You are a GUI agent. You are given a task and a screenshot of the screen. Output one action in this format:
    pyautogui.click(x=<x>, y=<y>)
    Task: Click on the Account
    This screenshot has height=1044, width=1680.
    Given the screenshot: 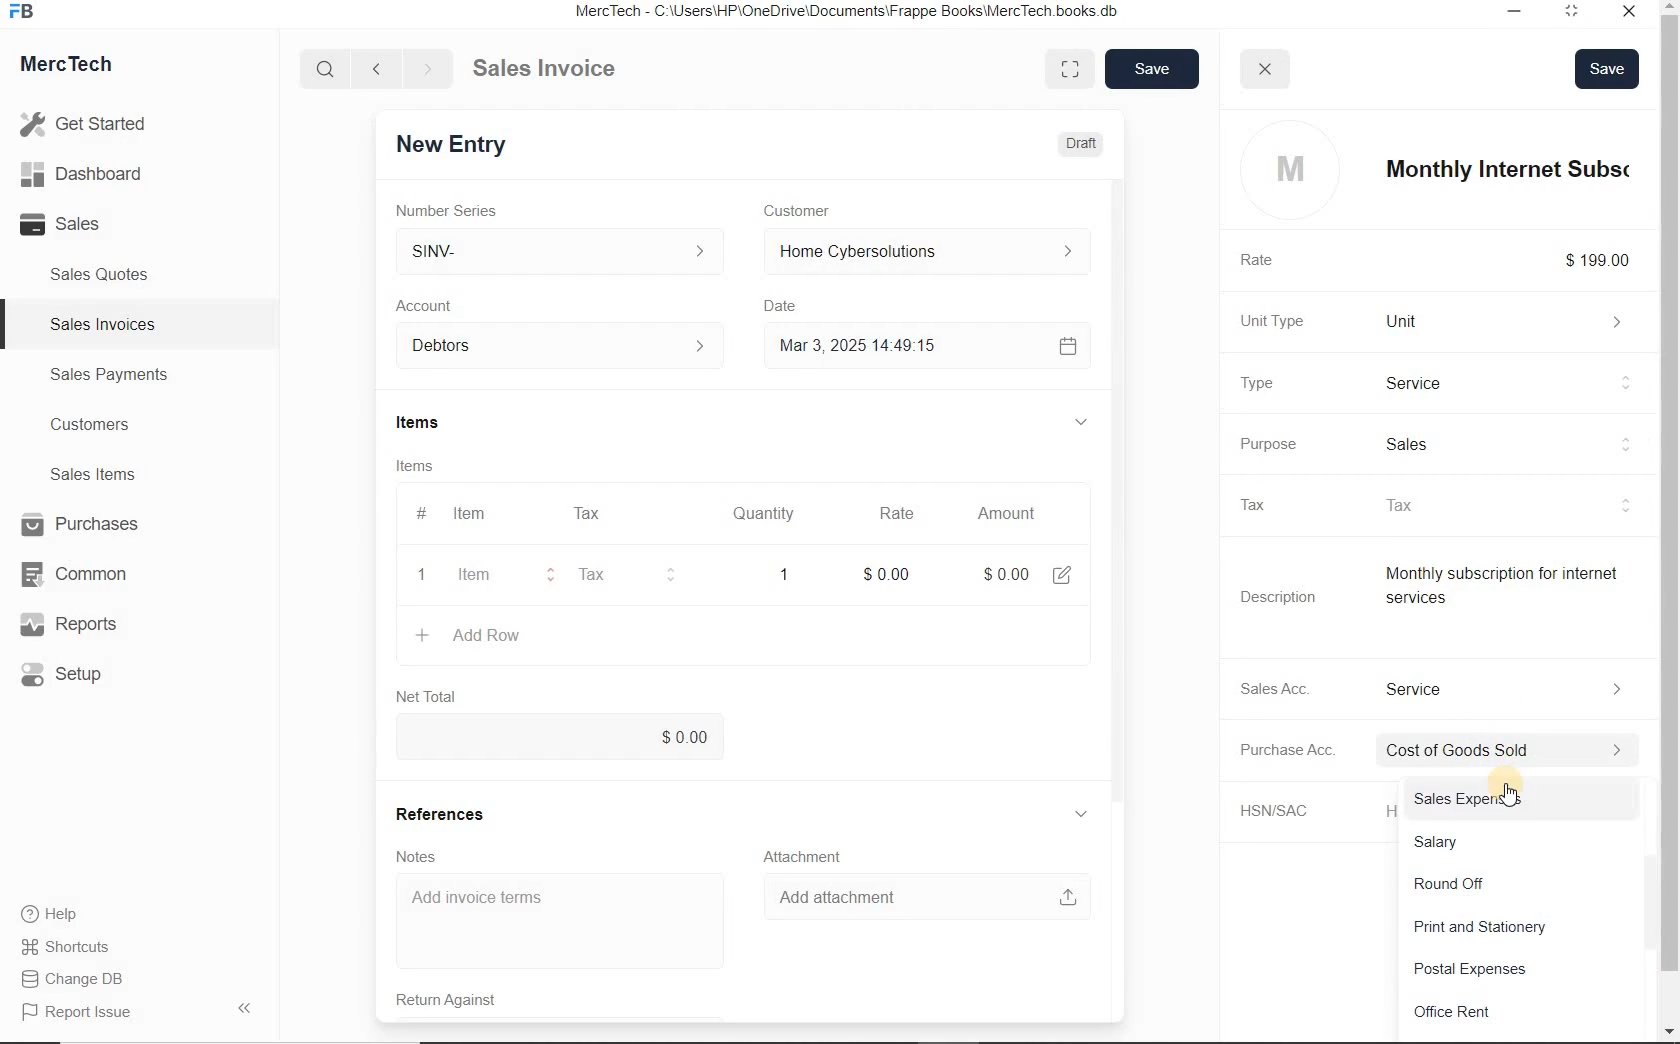 What is the action you would take?
    pyautogui.click(x=441, y=306)
    